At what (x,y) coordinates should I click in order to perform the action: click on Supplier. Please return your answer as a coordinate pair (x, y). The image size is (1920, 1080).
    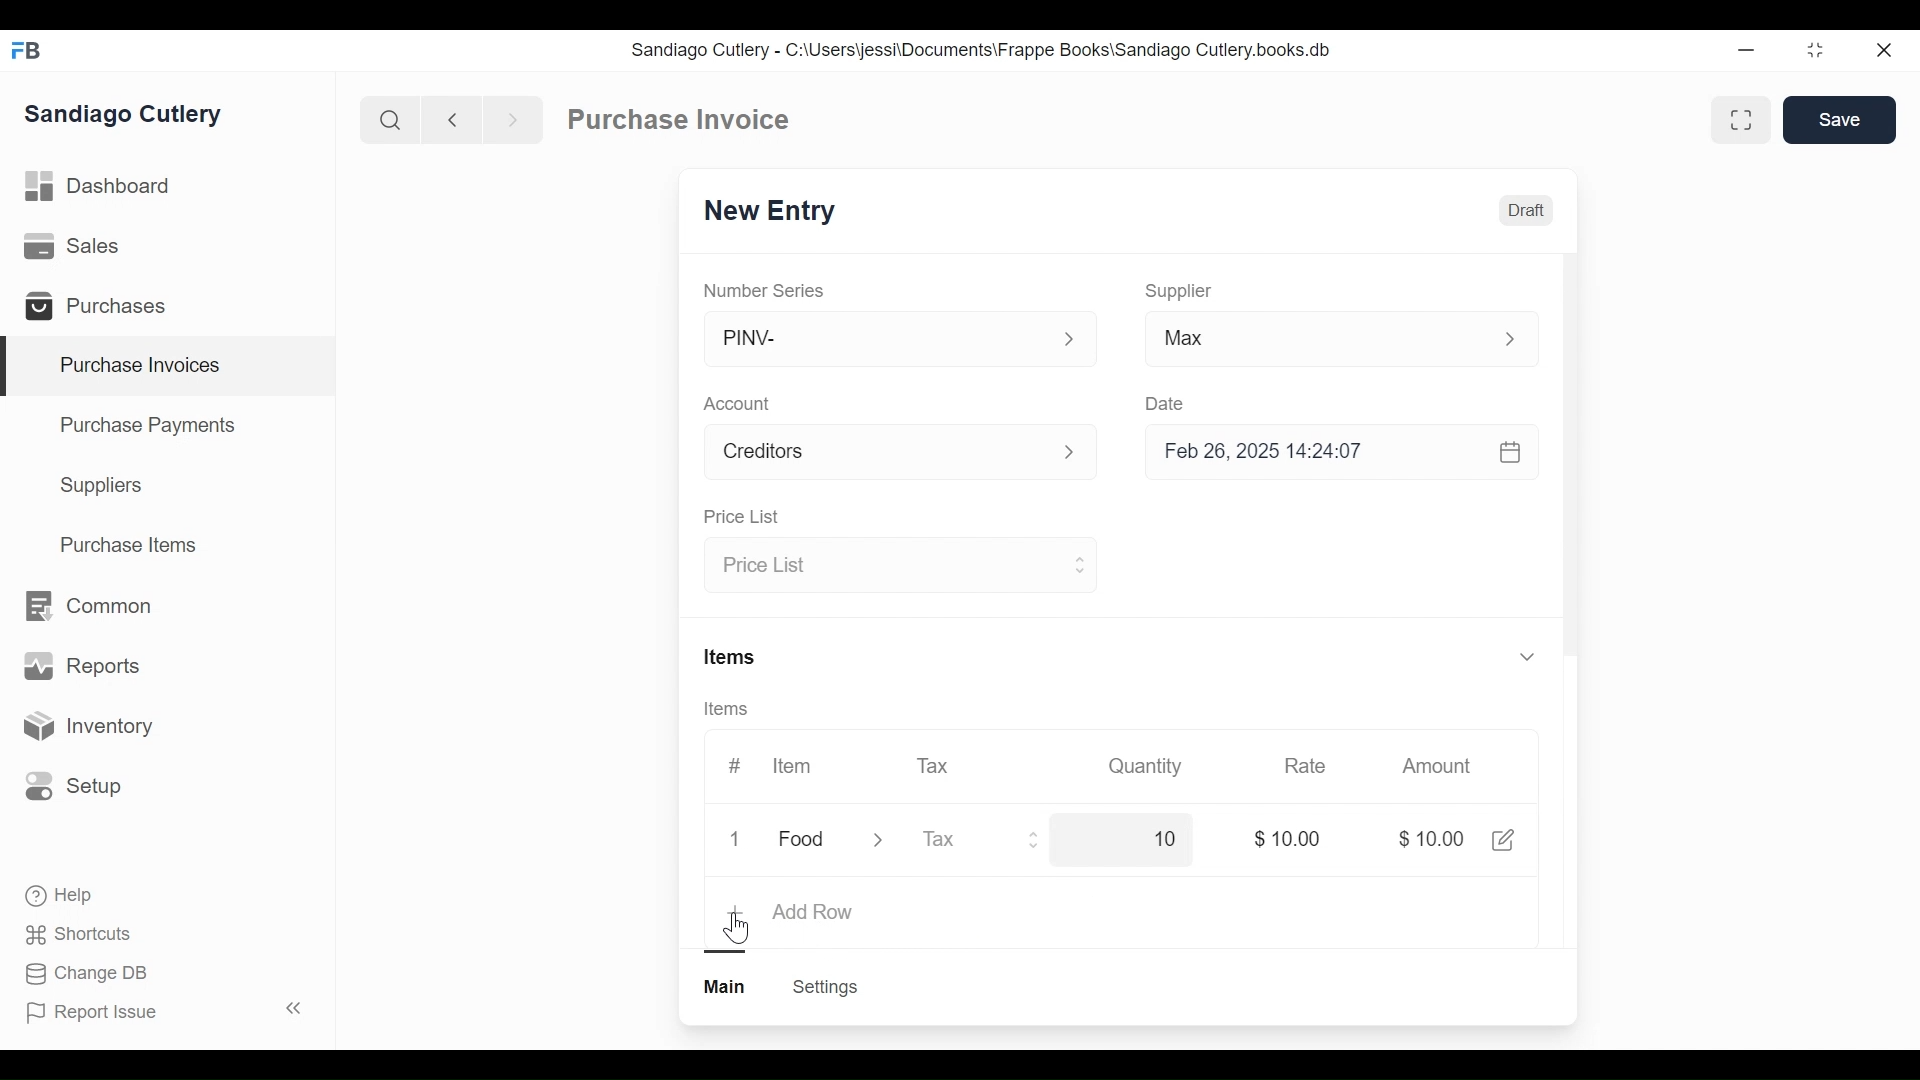
    Looking at the image, I should click on (1179, 291).